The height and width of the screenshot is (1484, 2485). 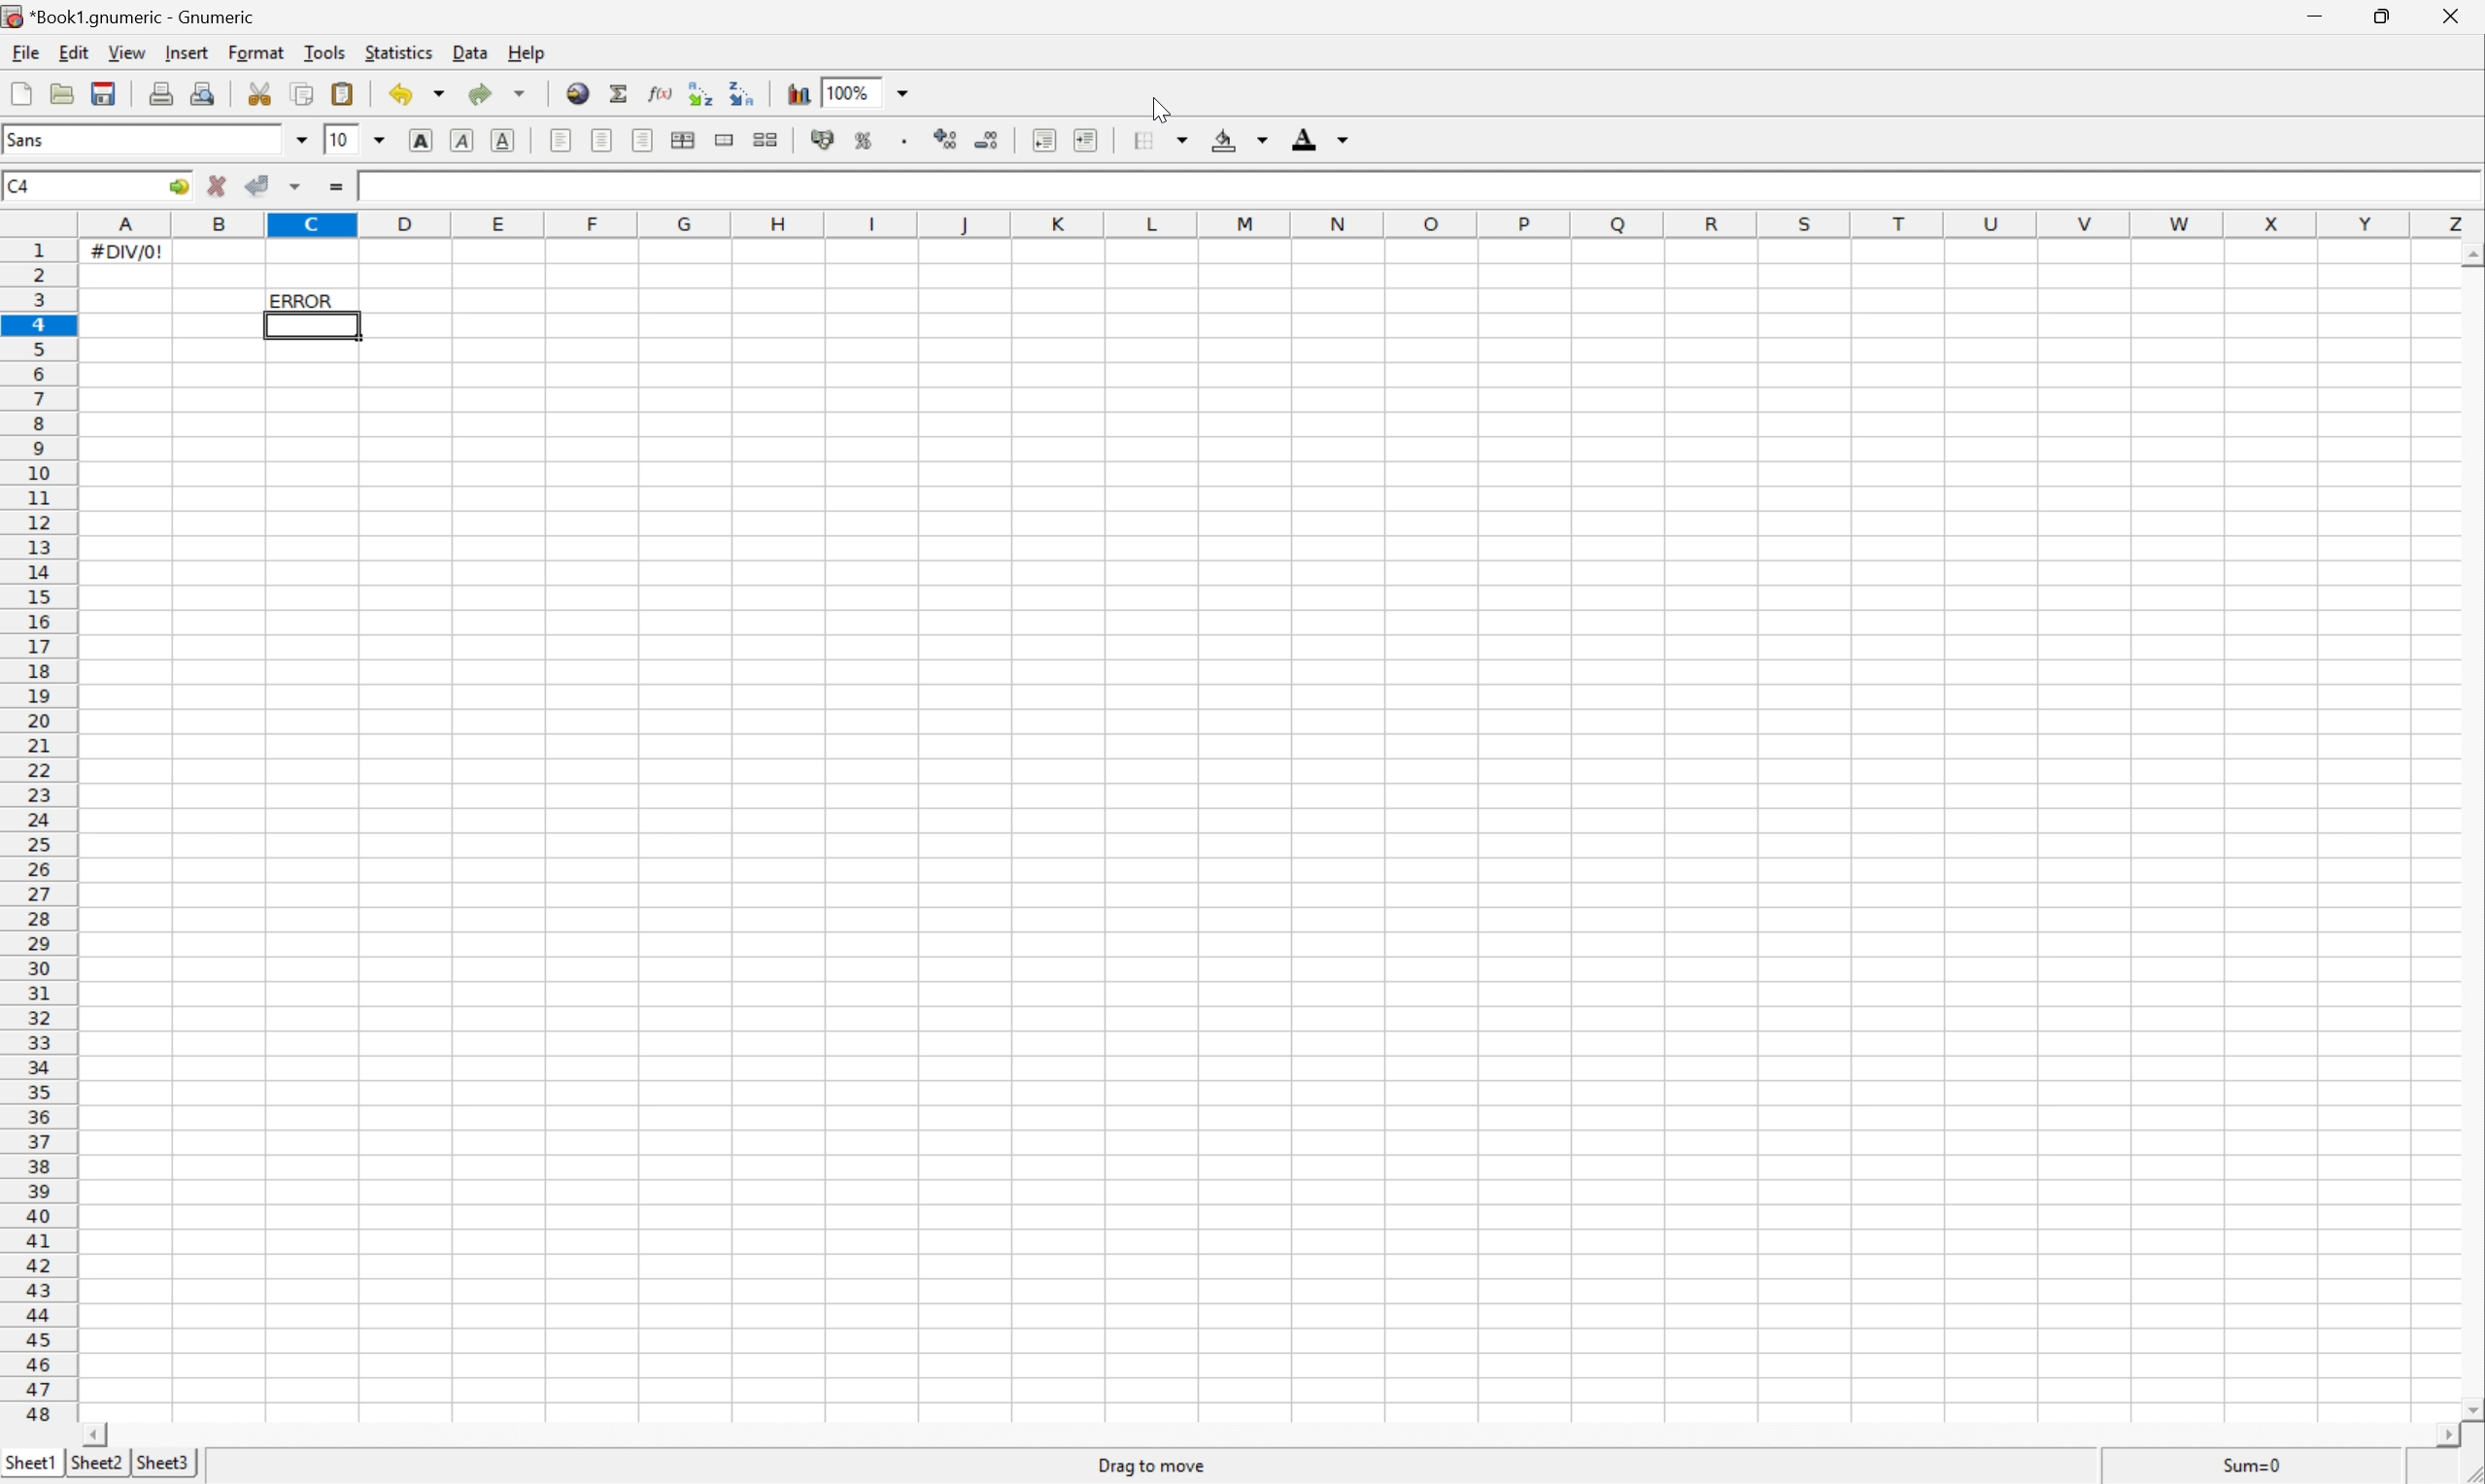 What do you see at coordinates (19, 186) in the screenshot?
I see `C4` at bounding box center [19, 186].